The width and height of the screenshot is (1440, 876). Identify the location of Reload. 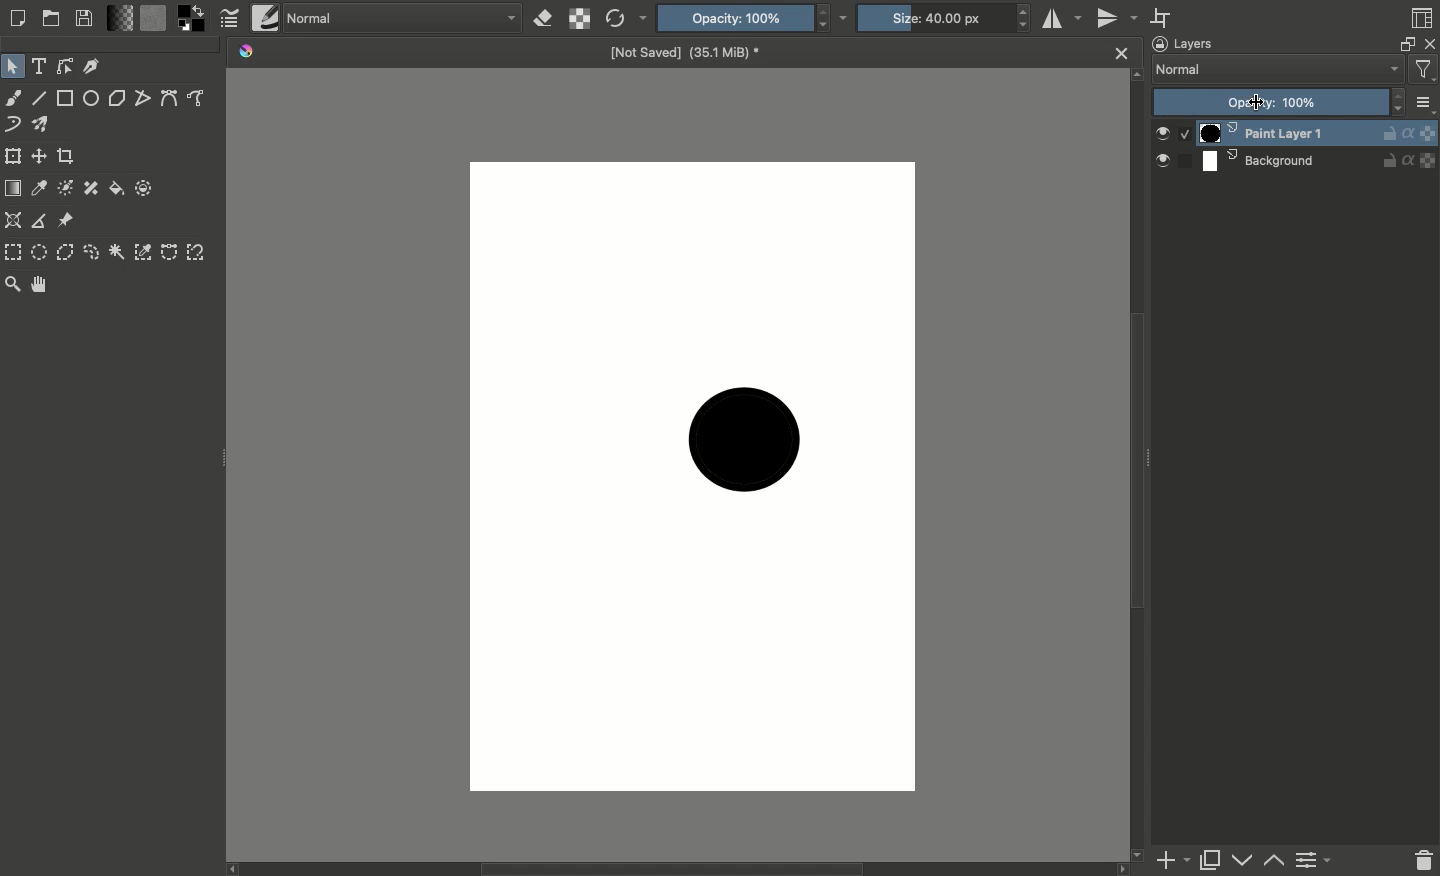
(626, 18).